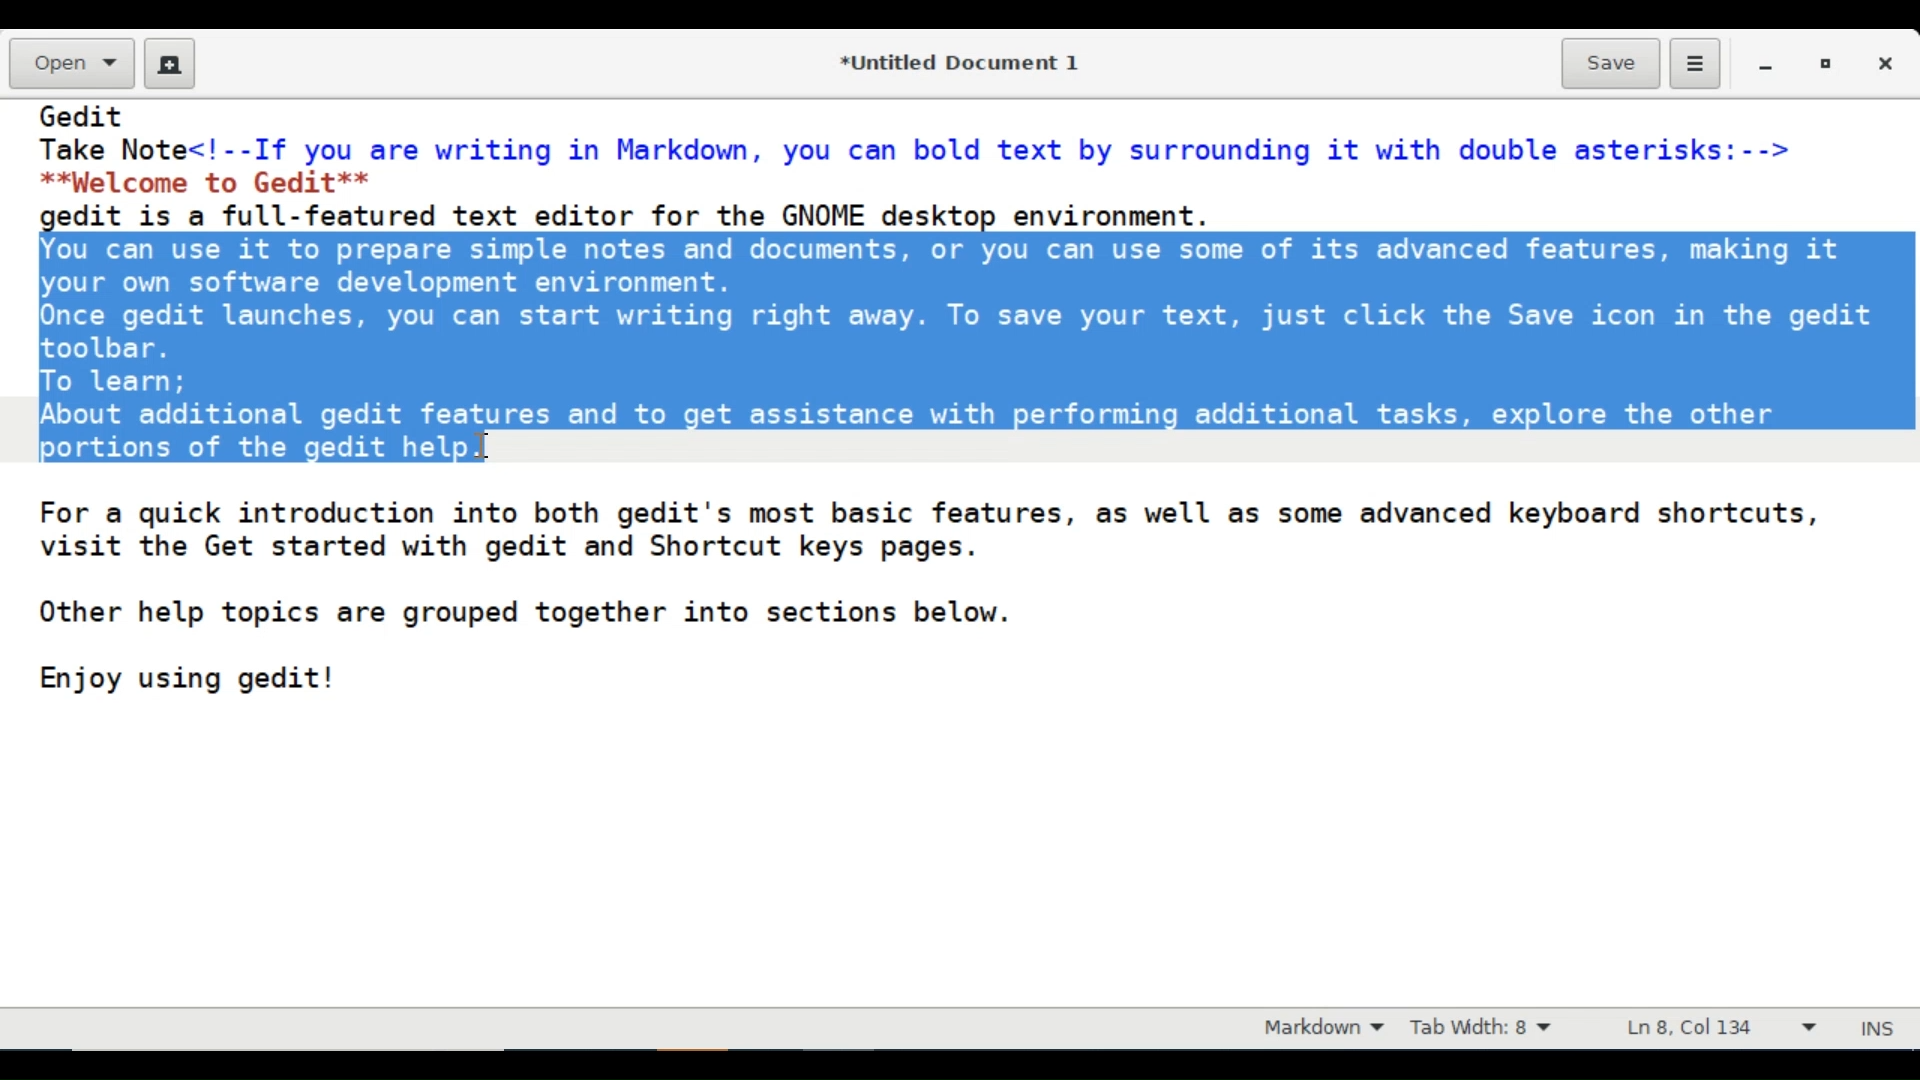  Describe the element at coordinates (1889, 63) in the screenshot. I see `Close` at that location.